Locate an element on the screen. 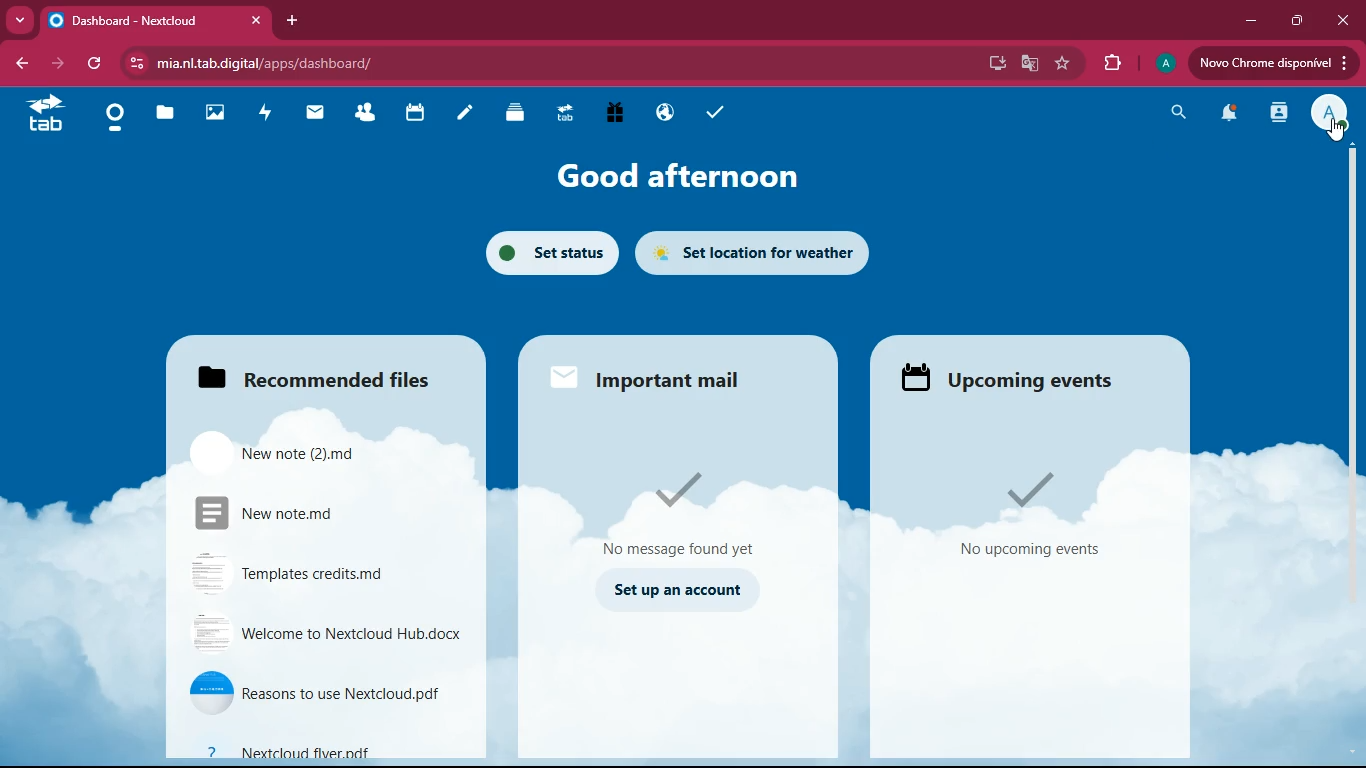 Image resolution: width=1366 pixels, height=768 pixels. favorite is located at coordinates (1062, 63).